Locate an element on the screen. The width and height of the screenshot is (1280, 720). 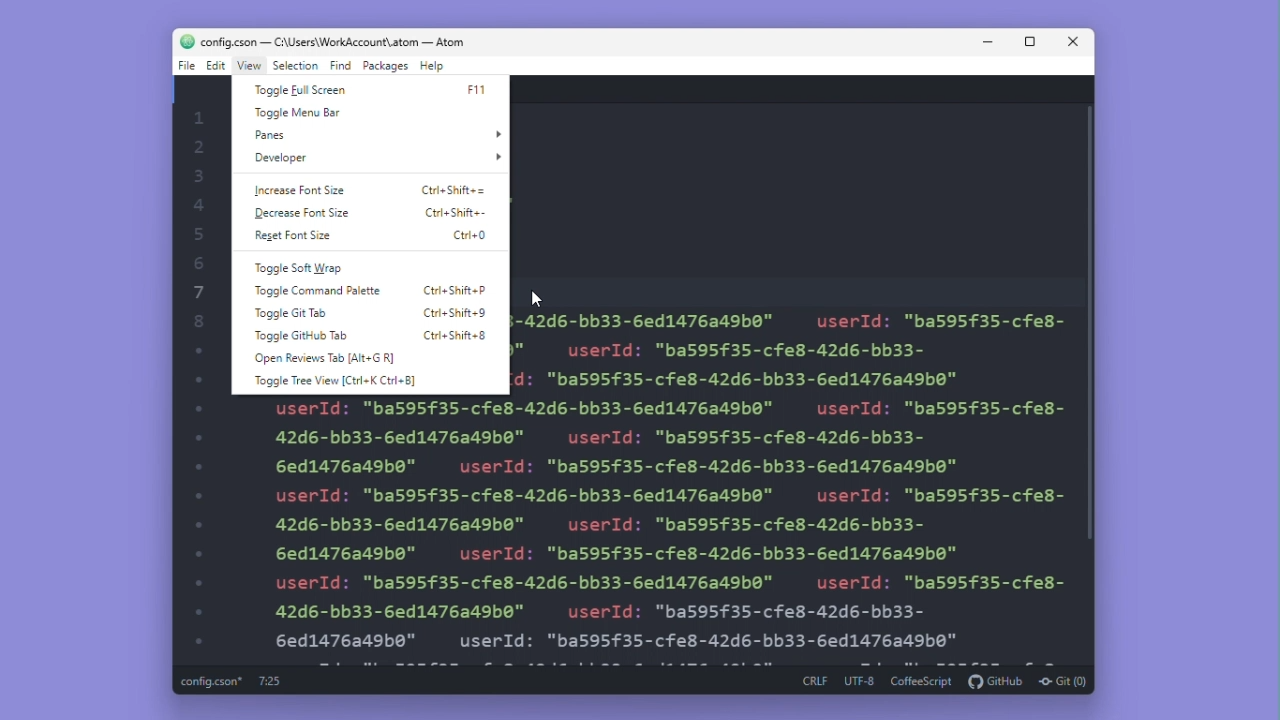
Find is located at coordinates (340, 66).